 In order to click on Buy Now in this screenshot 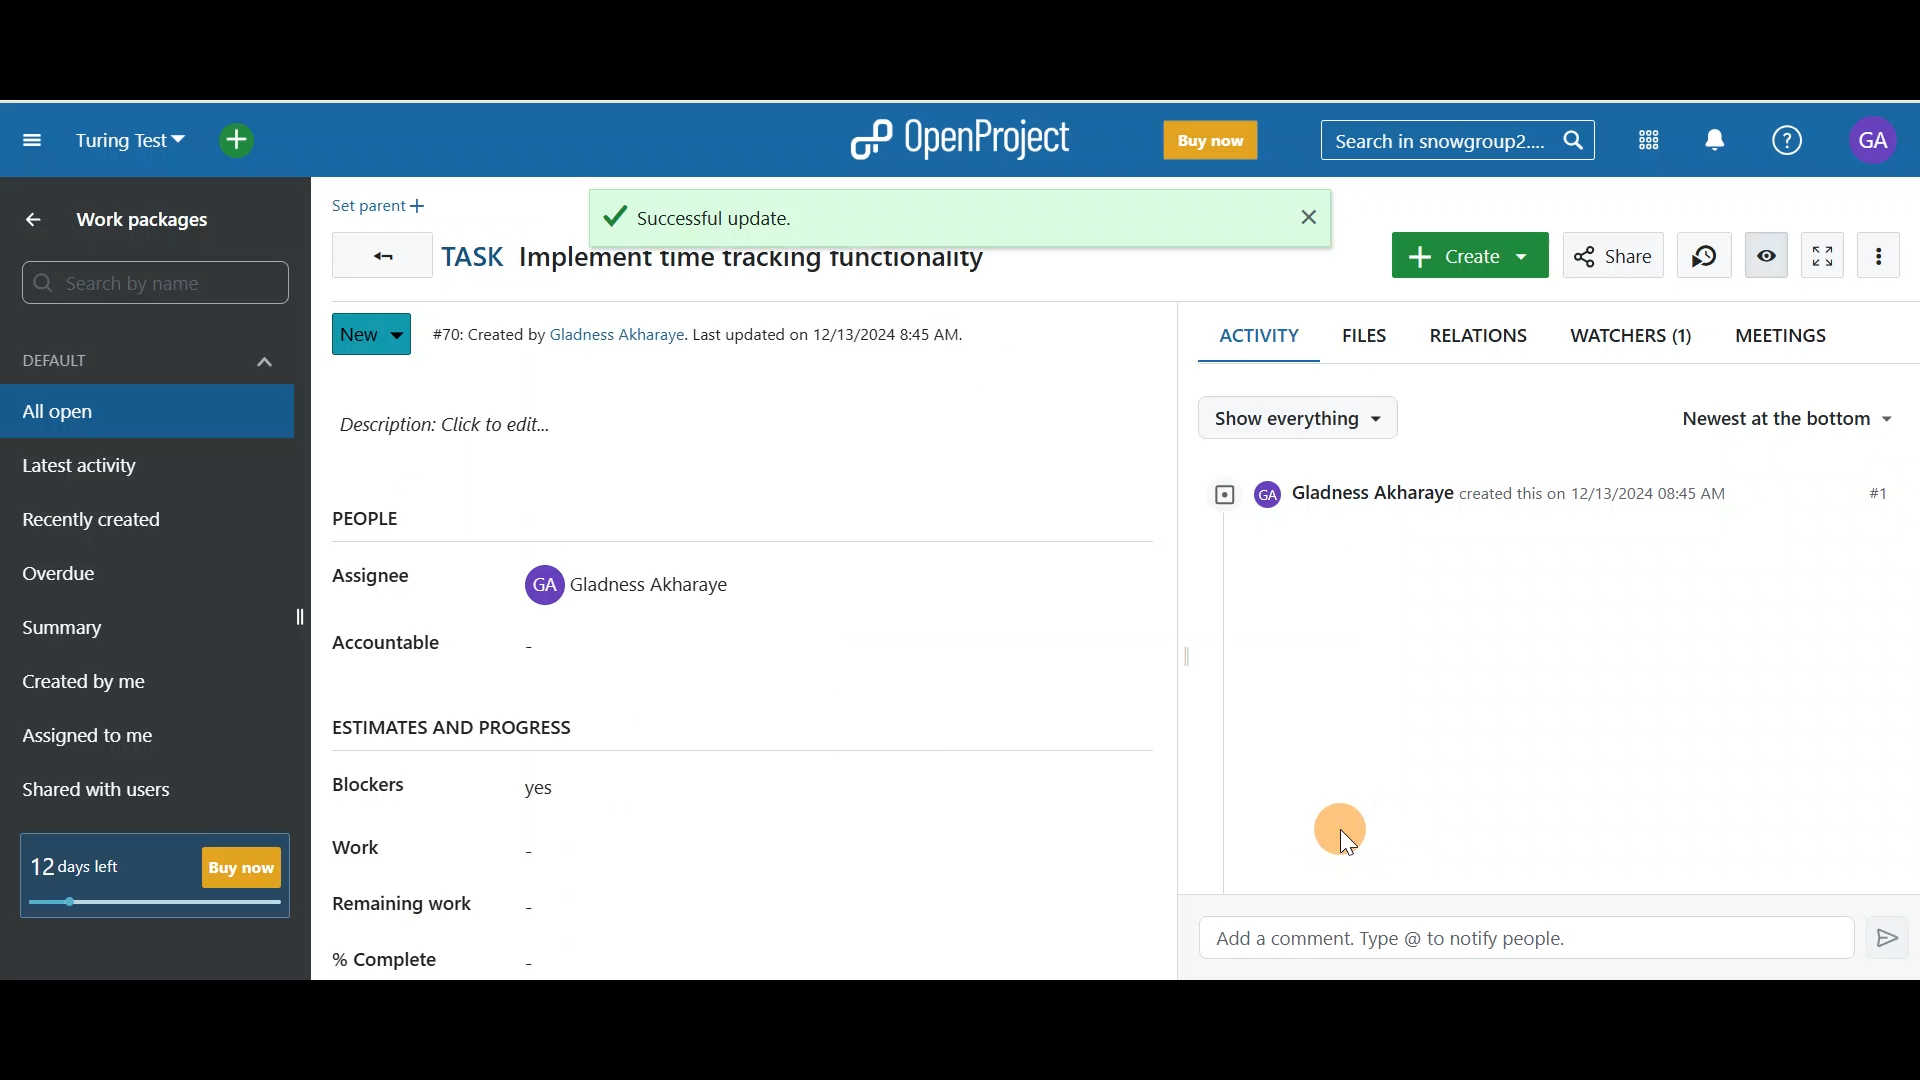, I will do `click(1207, 136)`.